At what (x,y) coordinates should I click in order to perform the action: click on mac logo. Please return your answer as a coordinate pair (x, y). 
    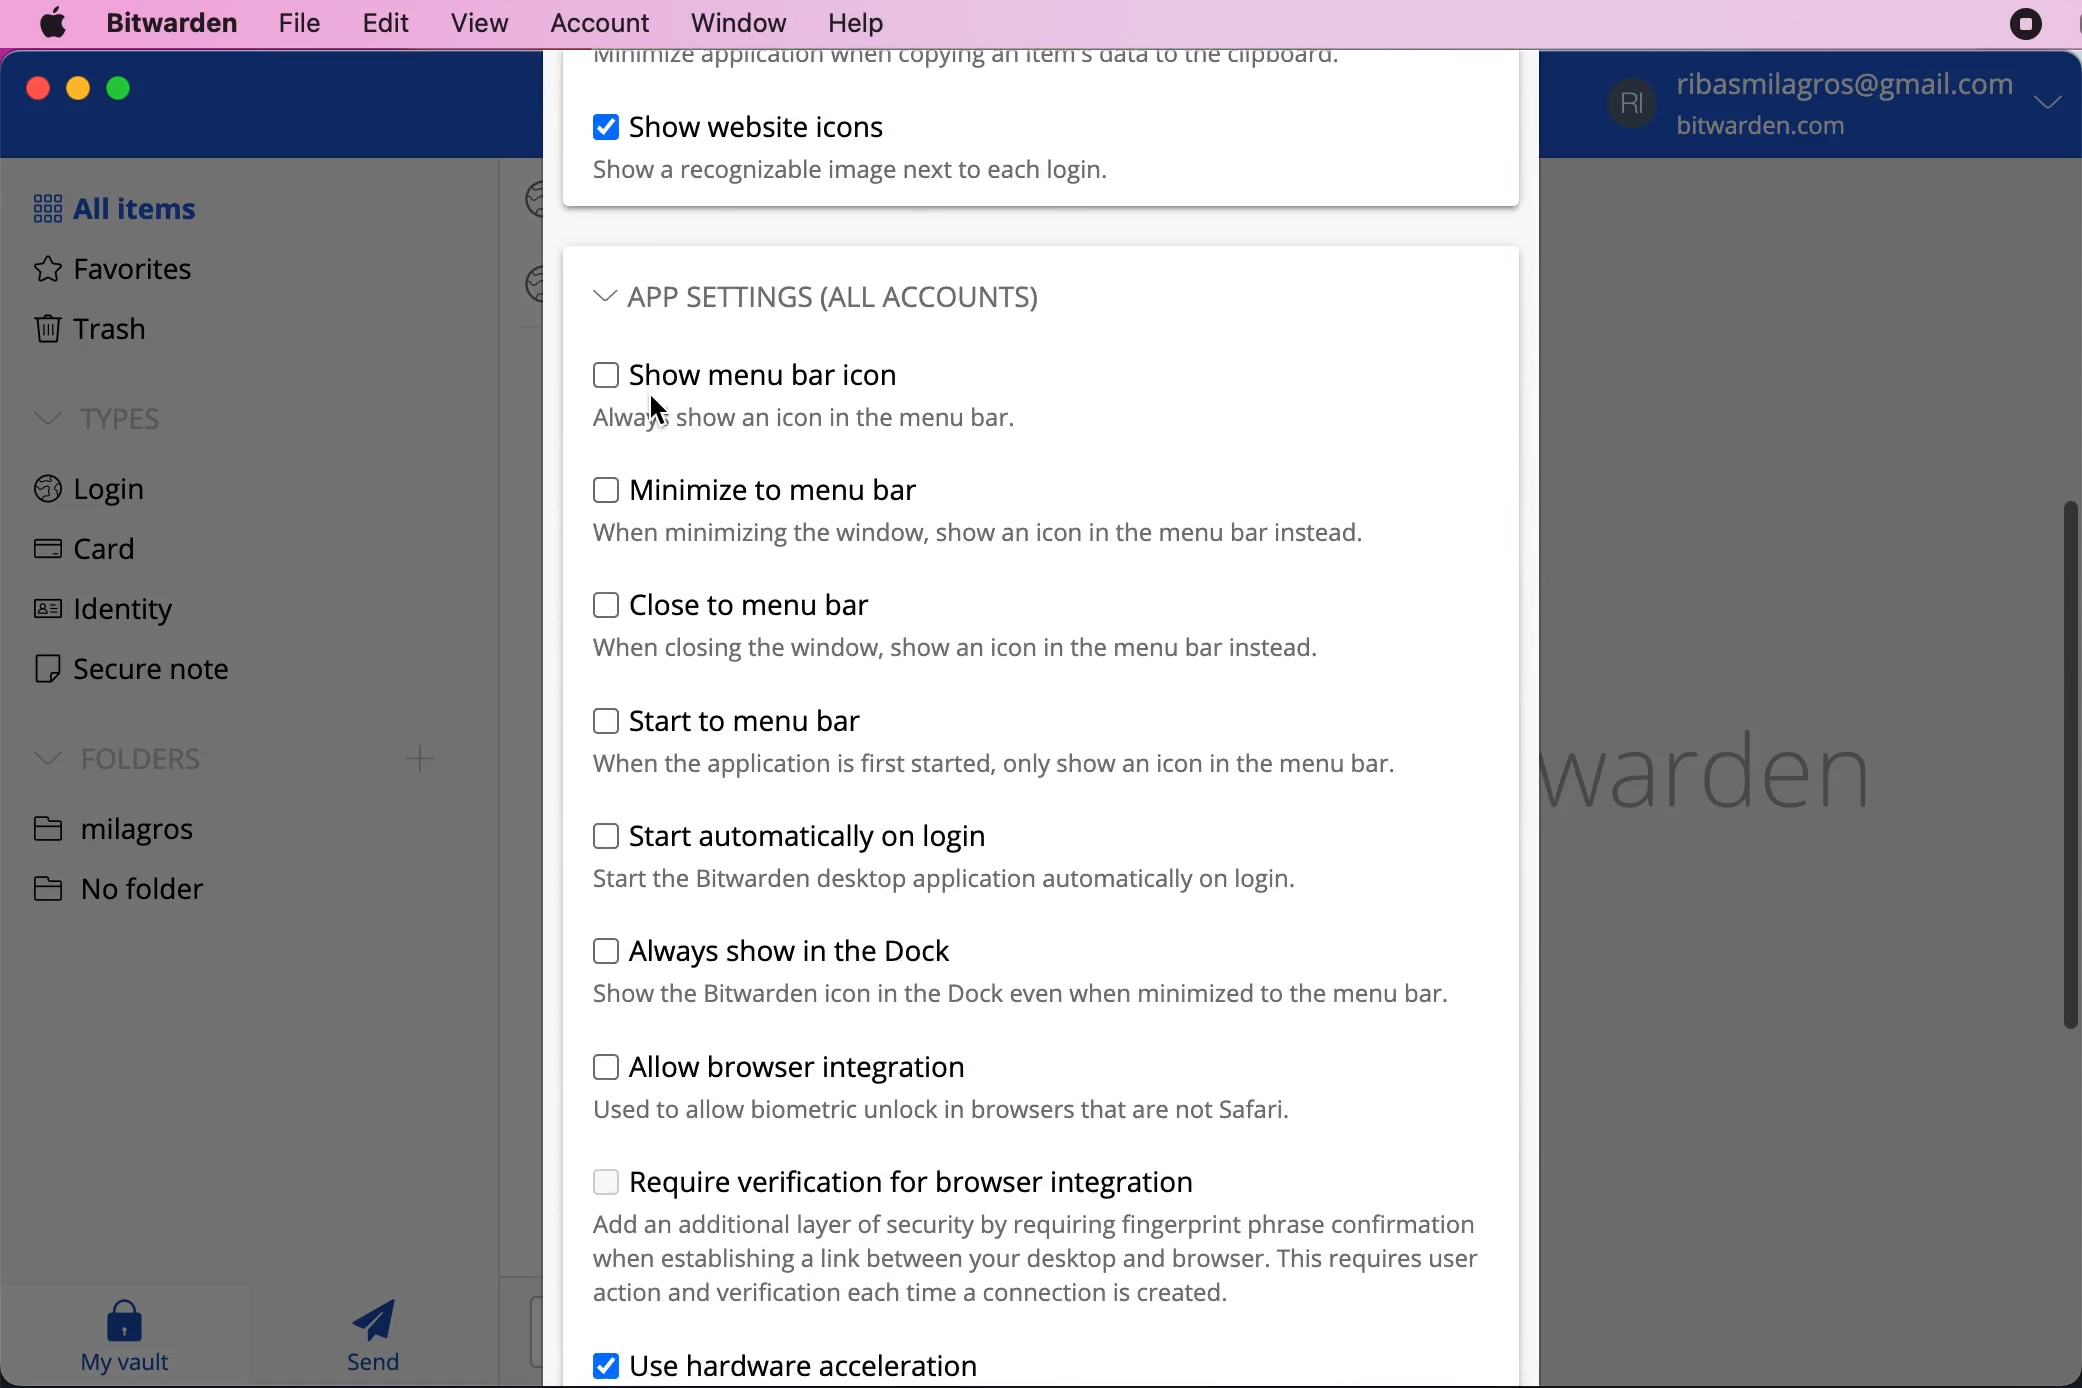
    Looking at the image, I should click on (55, 23).